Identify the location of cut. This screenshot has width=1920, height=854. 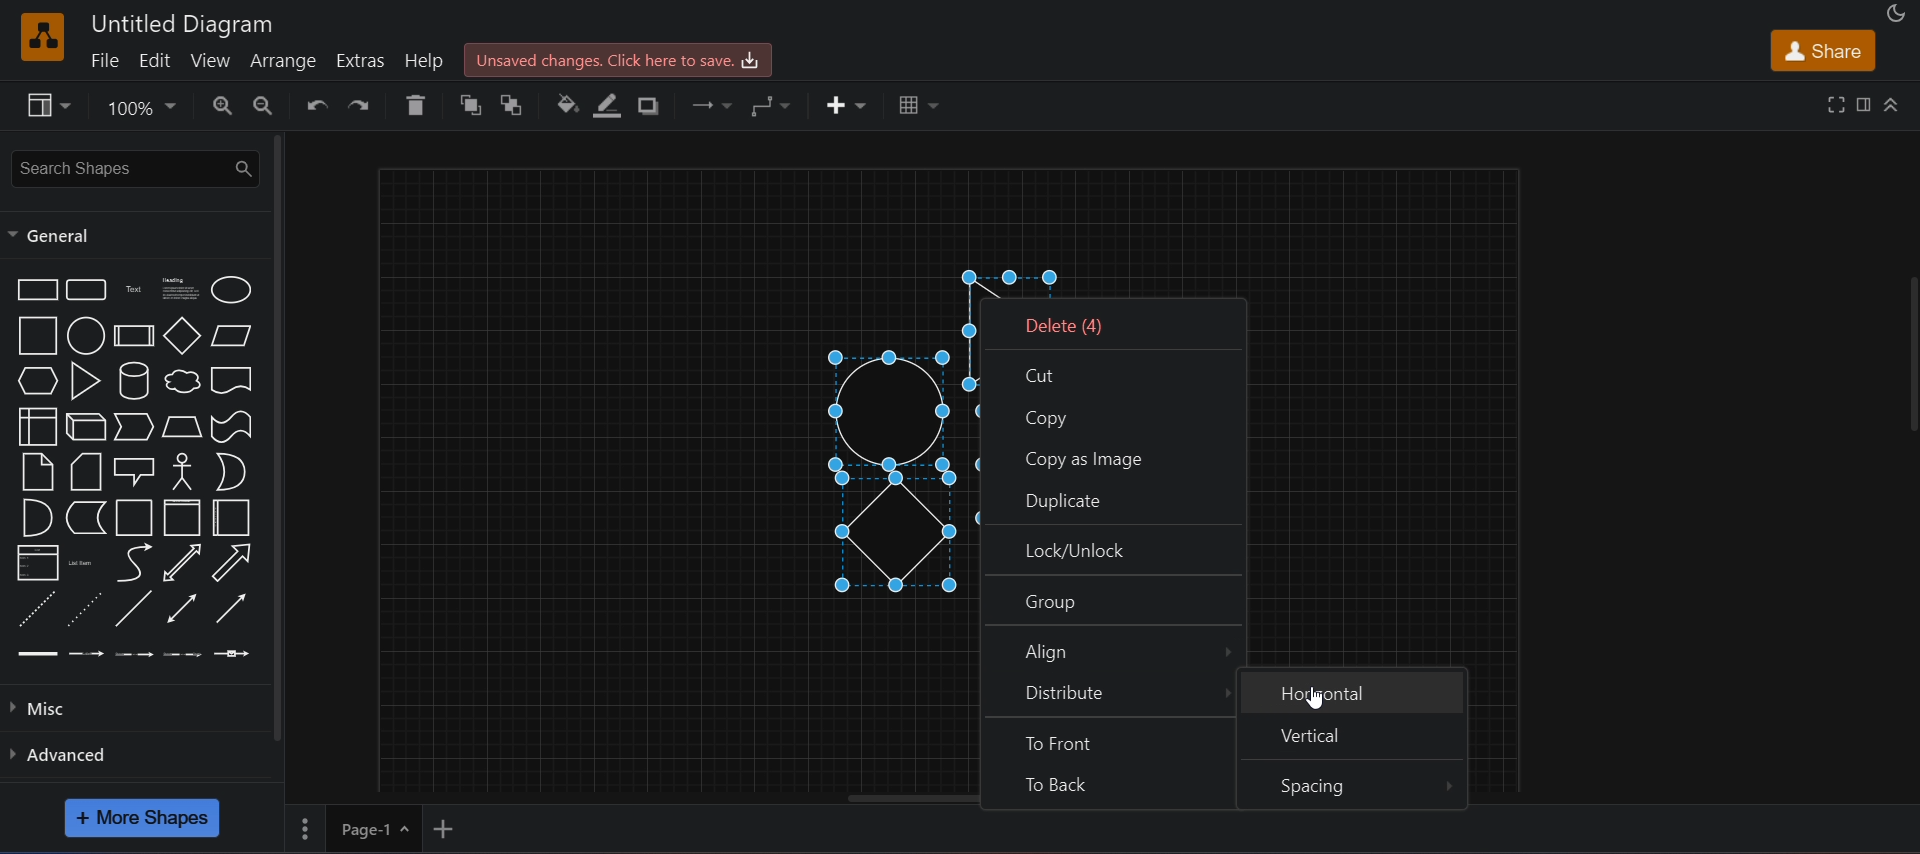
(1108, 372).